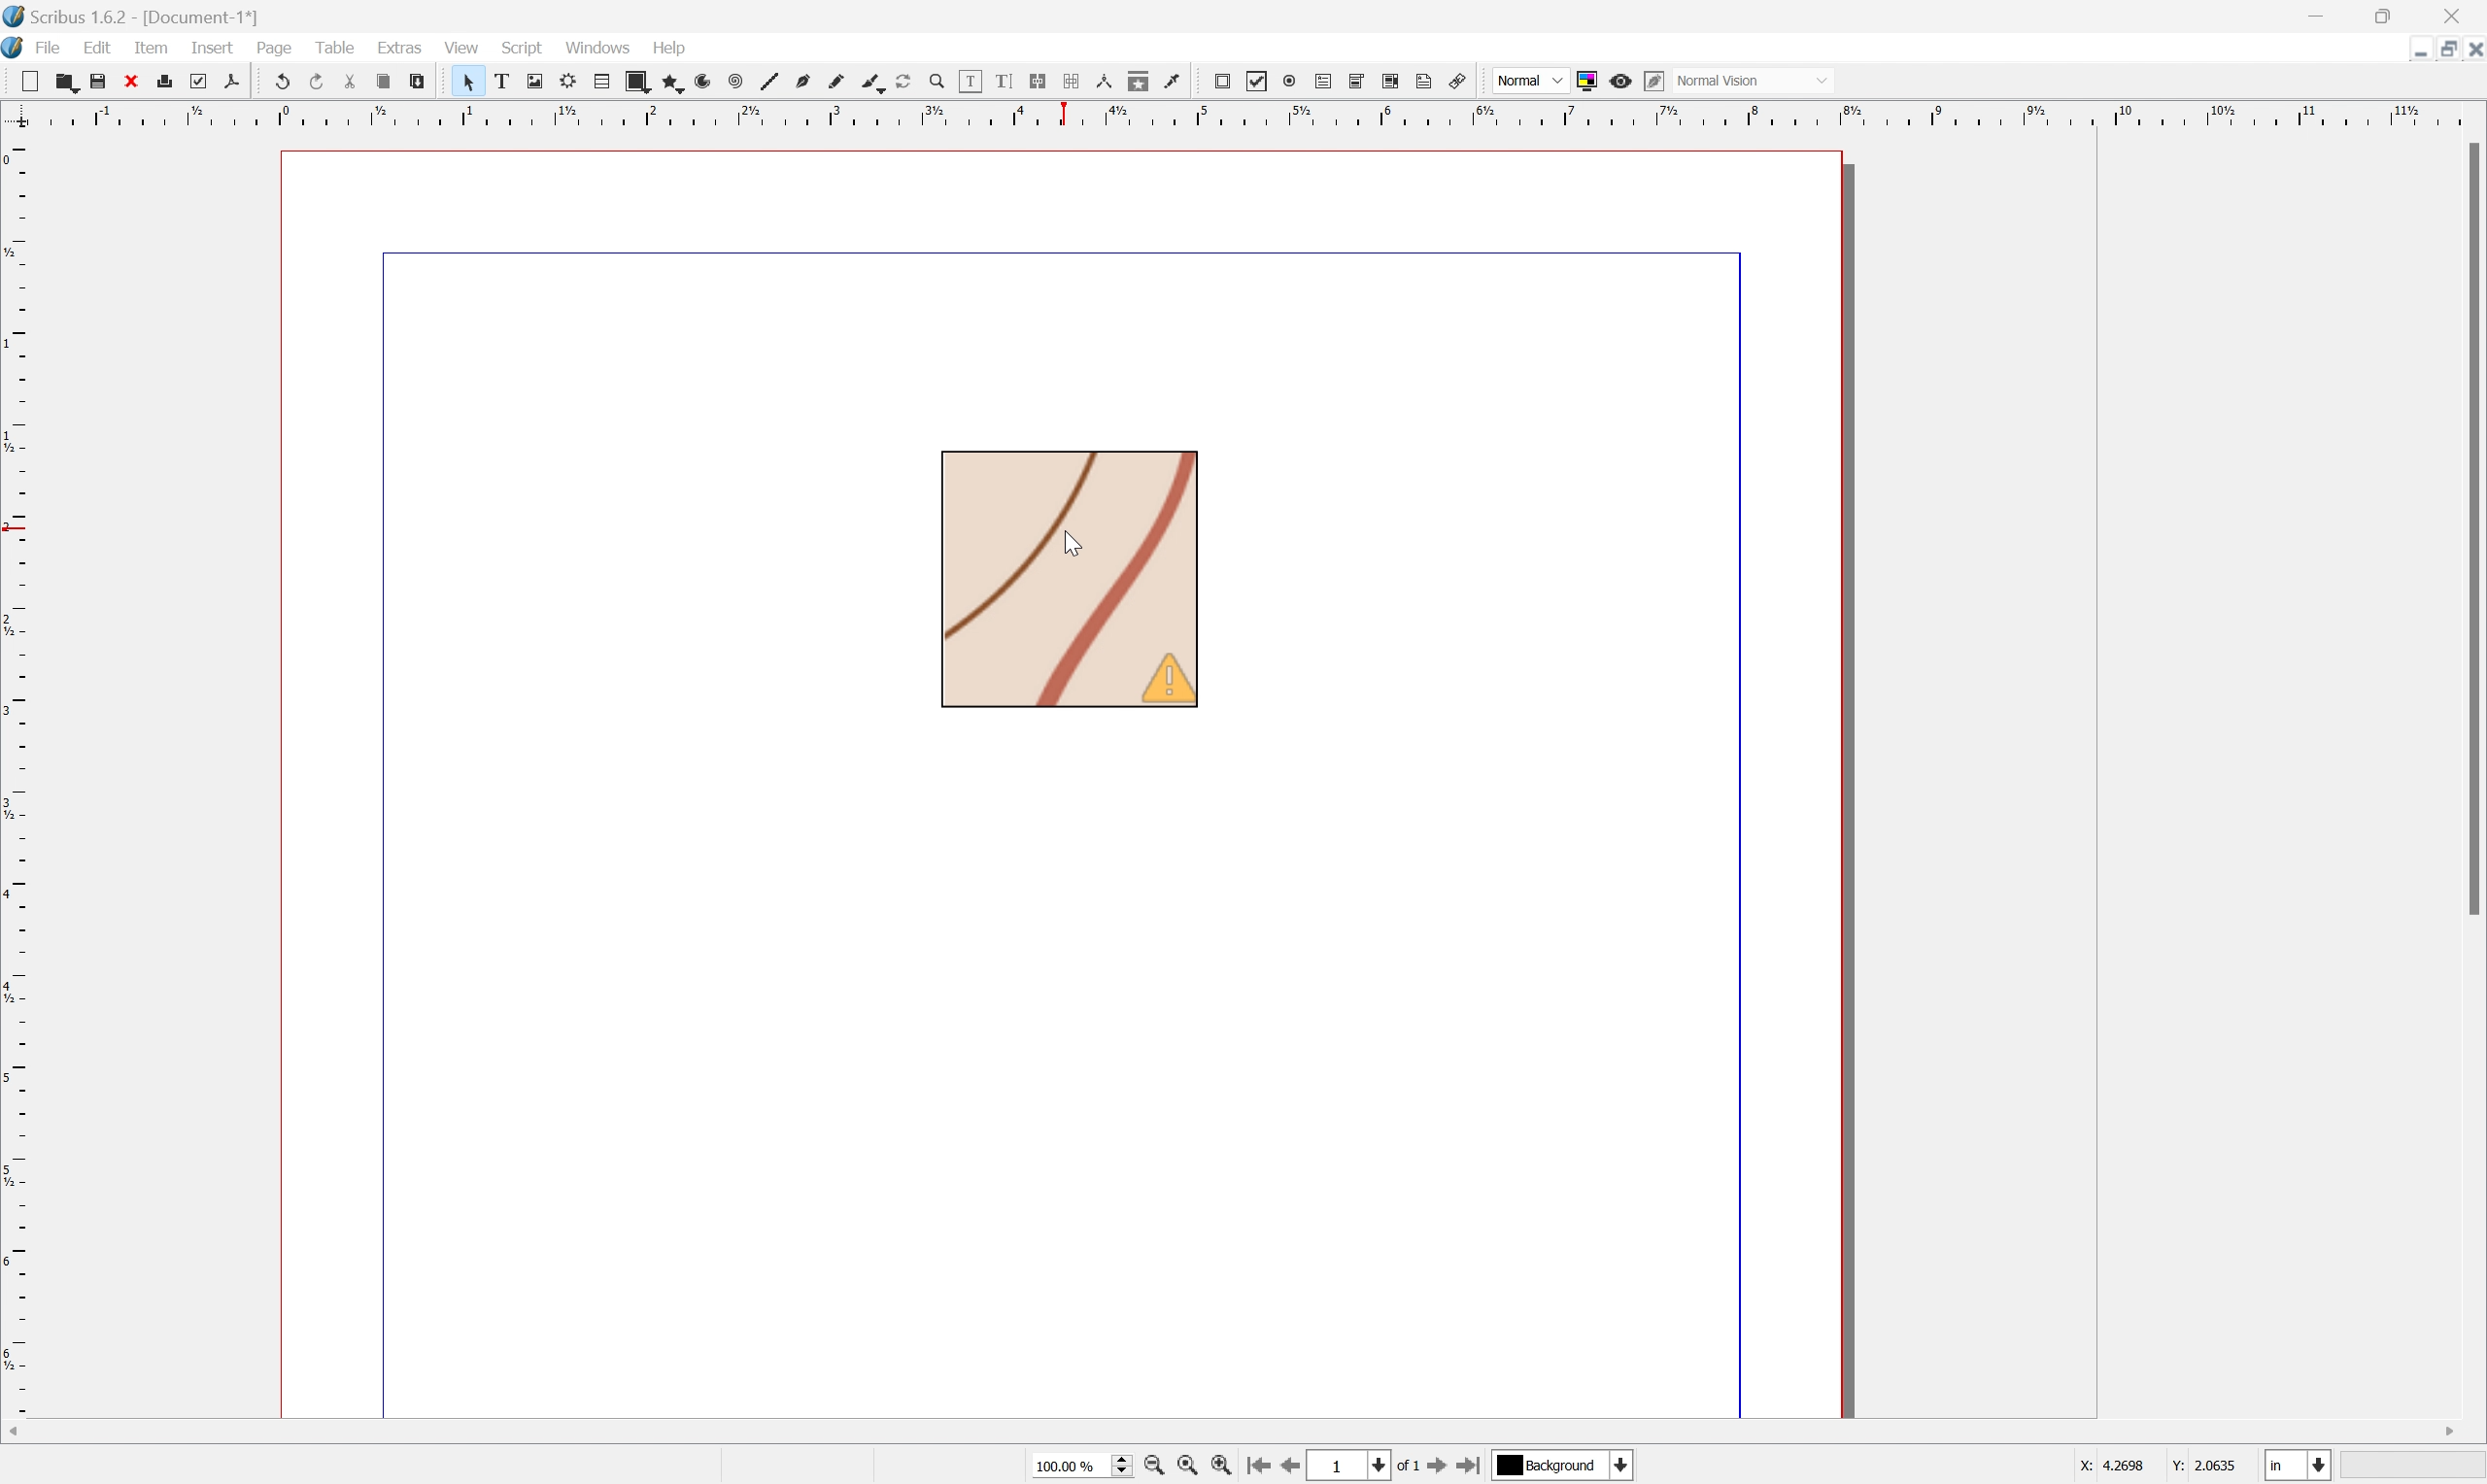 This screenshot has height=1484, width=2487. What do you see at coordinates (1070, 582) in the screenshot?
I see `Image` at bounding box center [1070, 582].